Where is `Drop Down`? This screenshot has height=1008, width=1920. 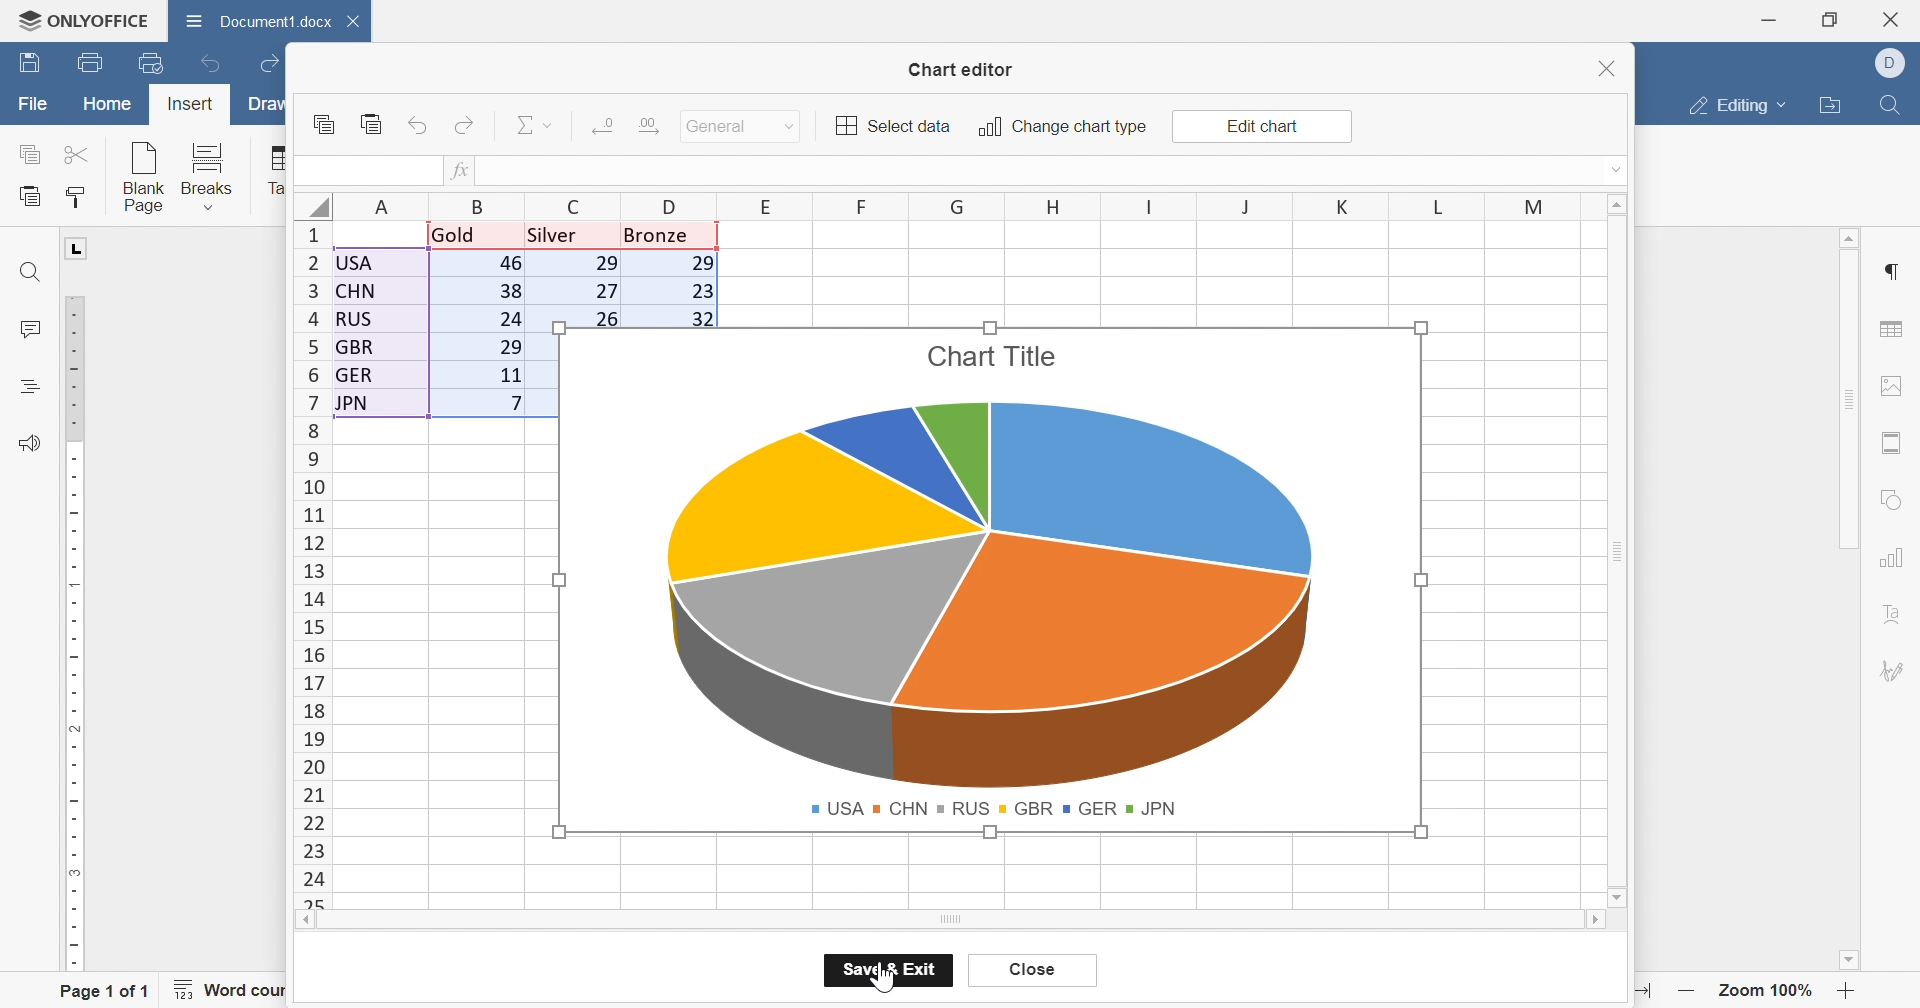 Drop Down is located at coordinates (787, 127).